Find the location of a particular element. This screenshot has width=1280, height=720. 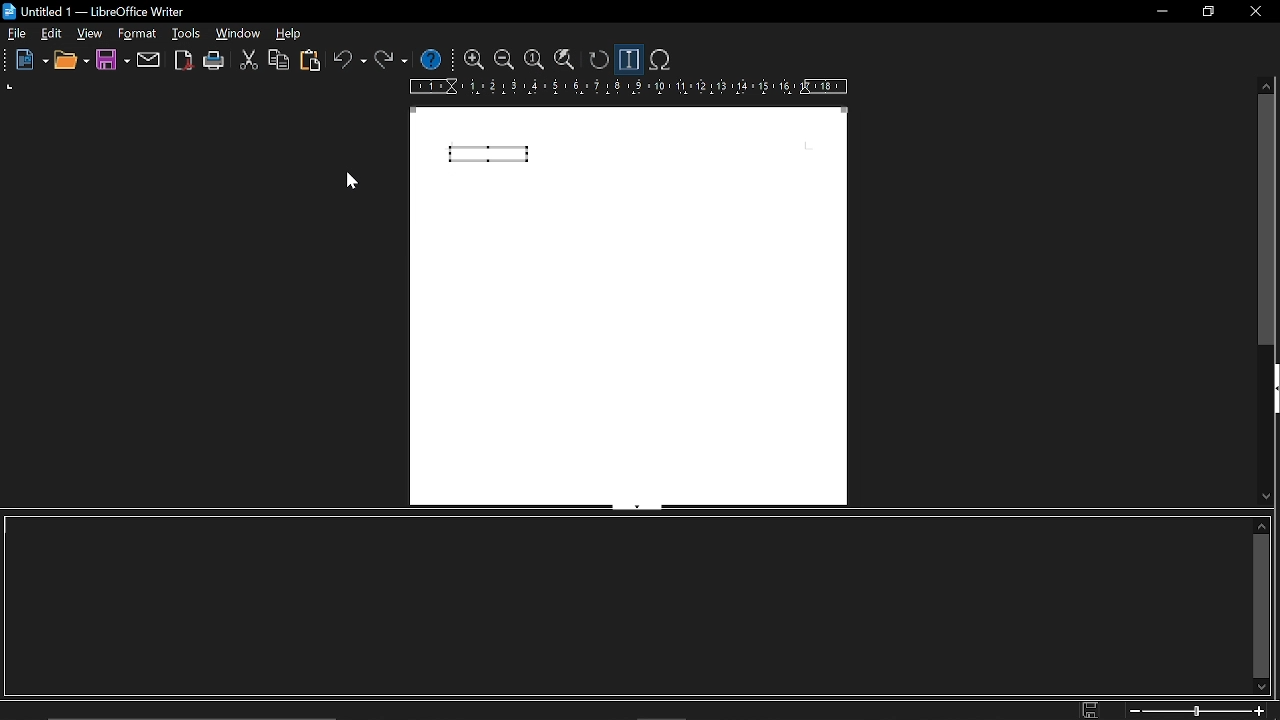

100% is located at coordinates (534, 61).